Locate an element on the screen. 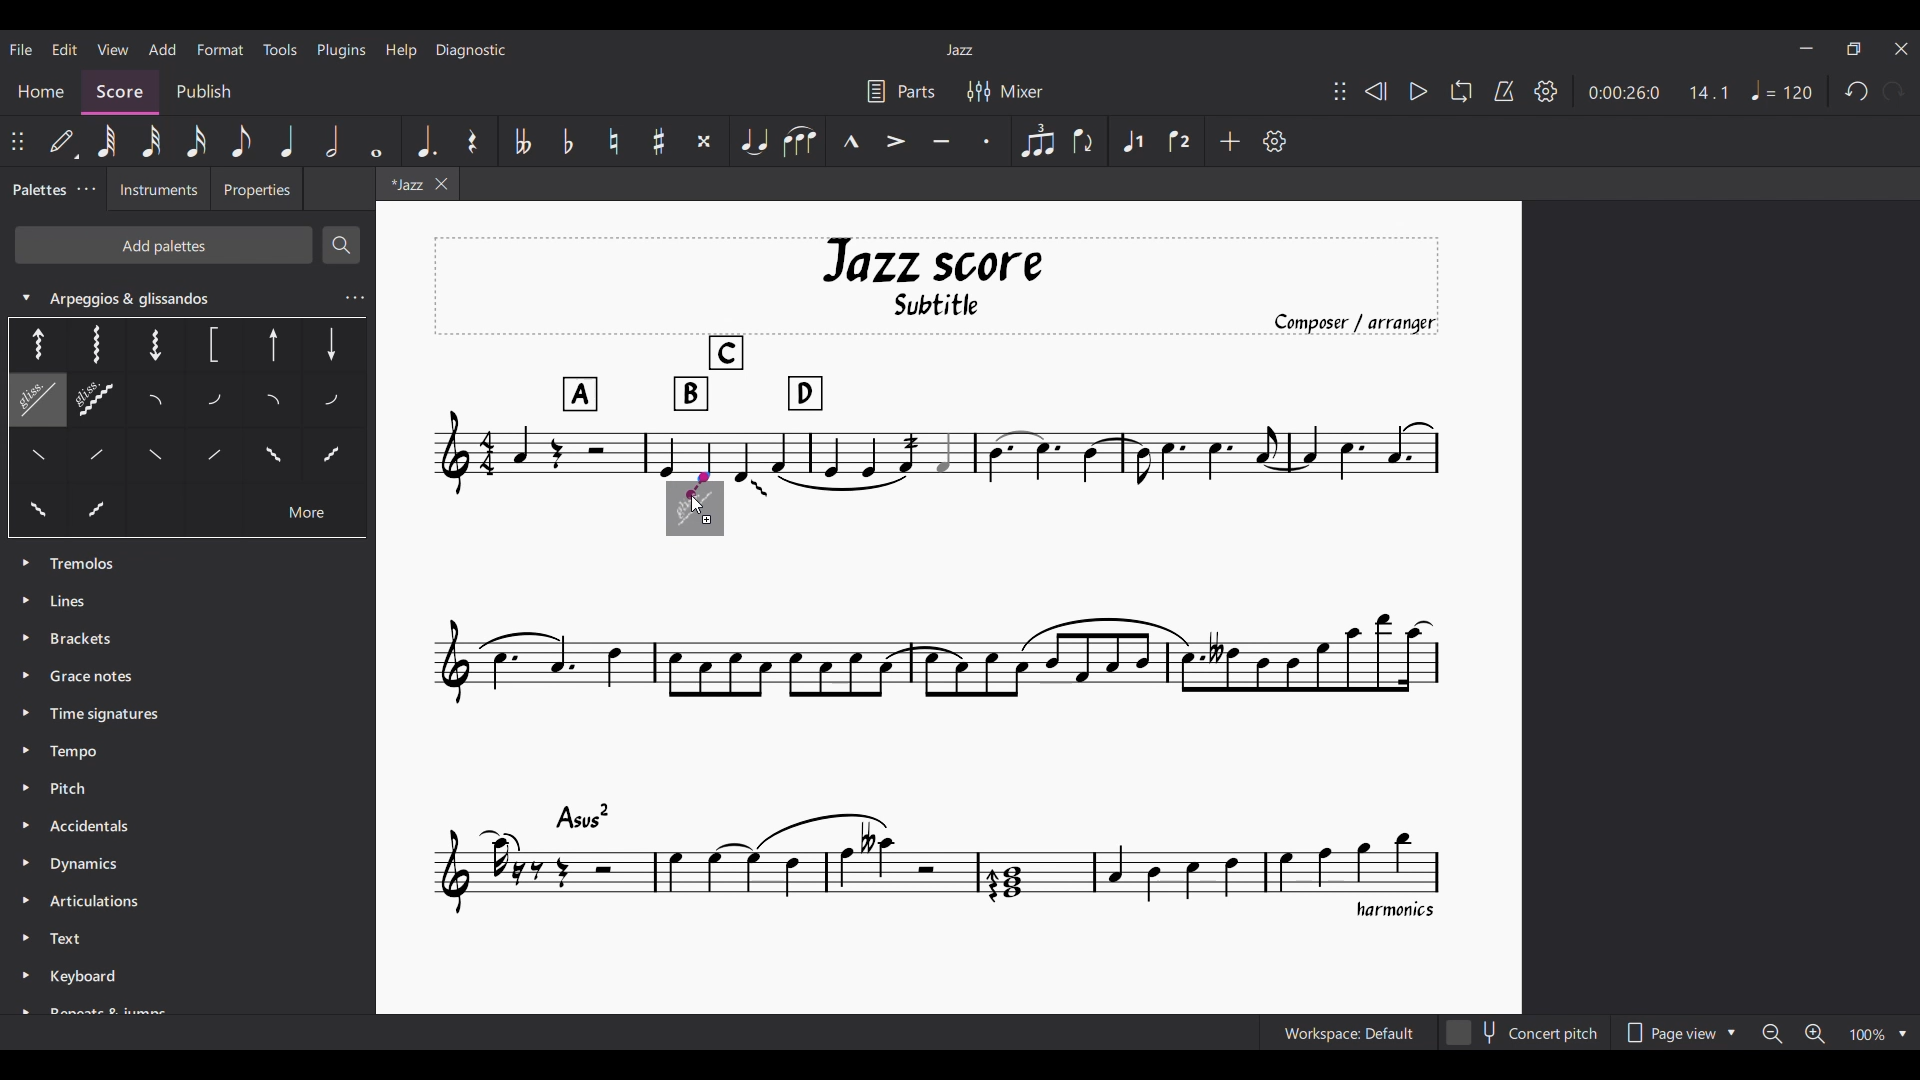 Image resolution: width=1920 pixels, height=1080 pixels. Collapse is located at coordinates (25, 297).